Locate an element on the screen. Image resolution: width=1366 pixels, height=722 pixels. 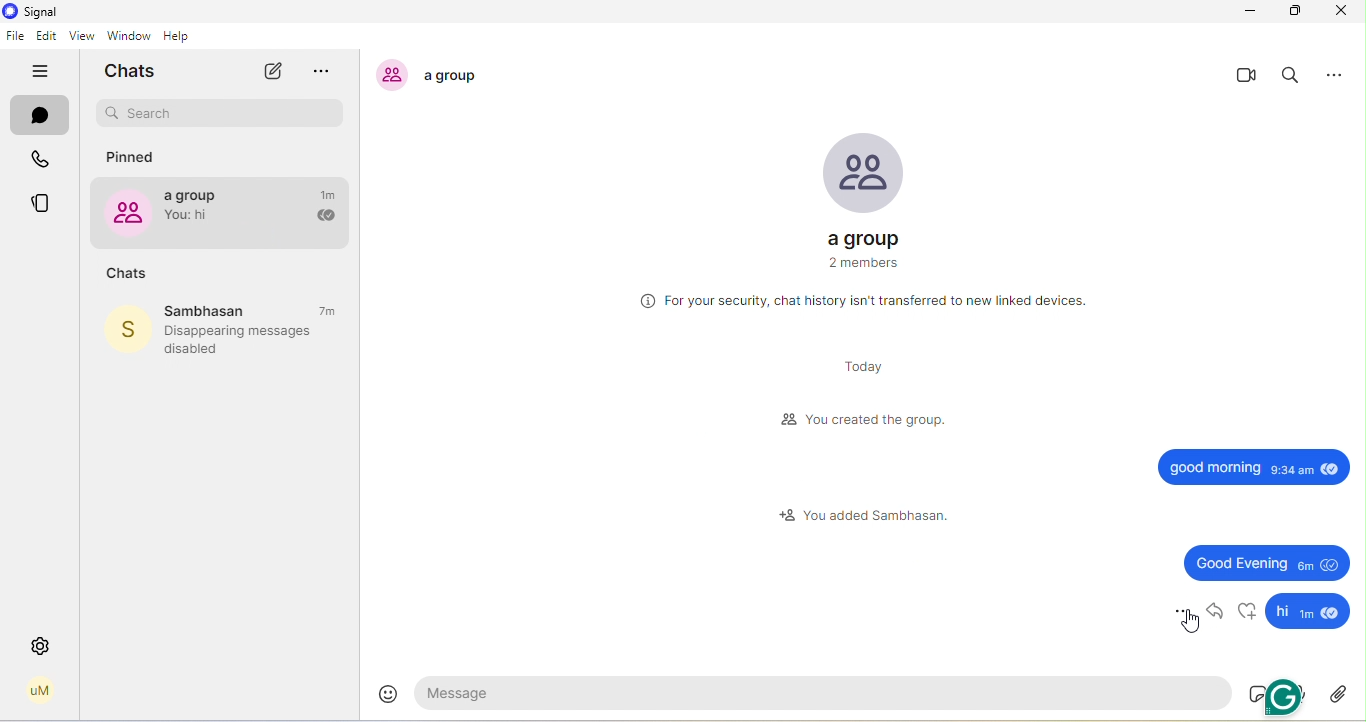
you created the group is located at coordinates (867, 421).